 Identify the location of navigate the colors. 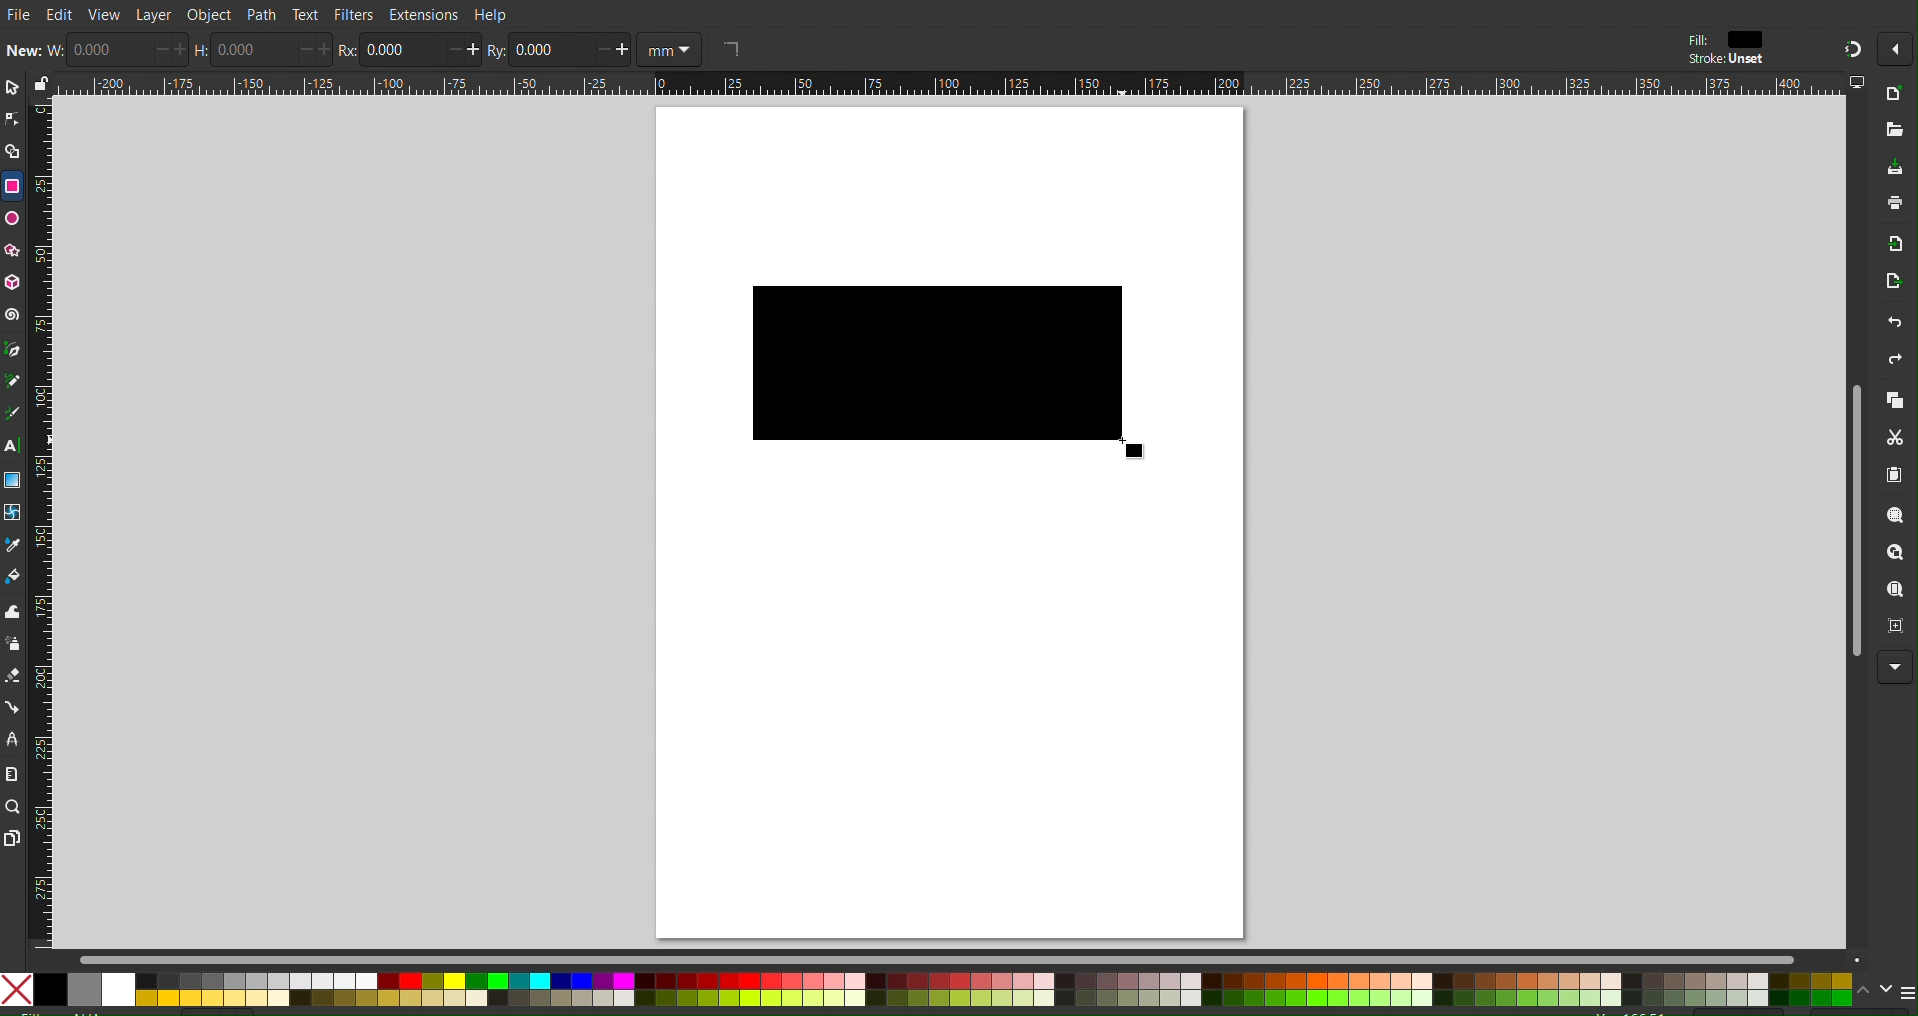
(1874, 991).